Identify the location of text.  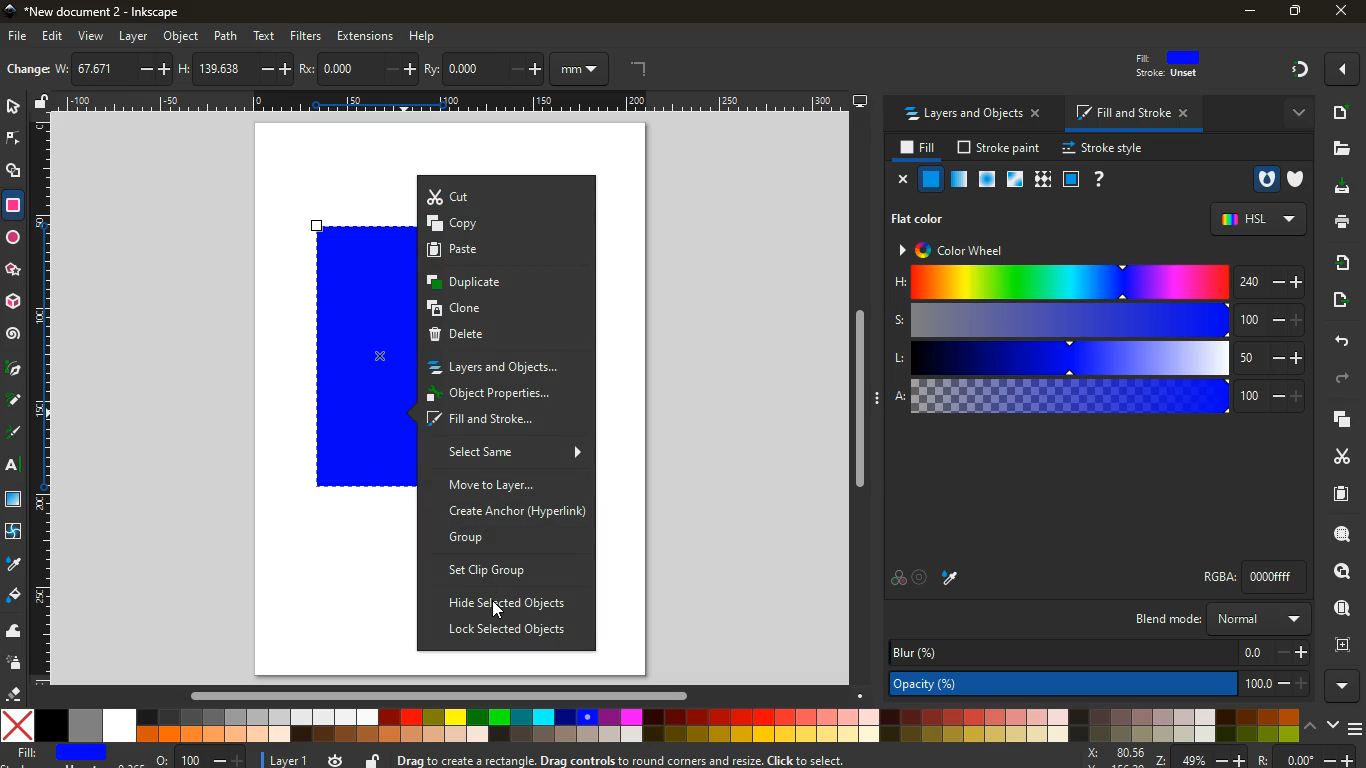
(15, 465).